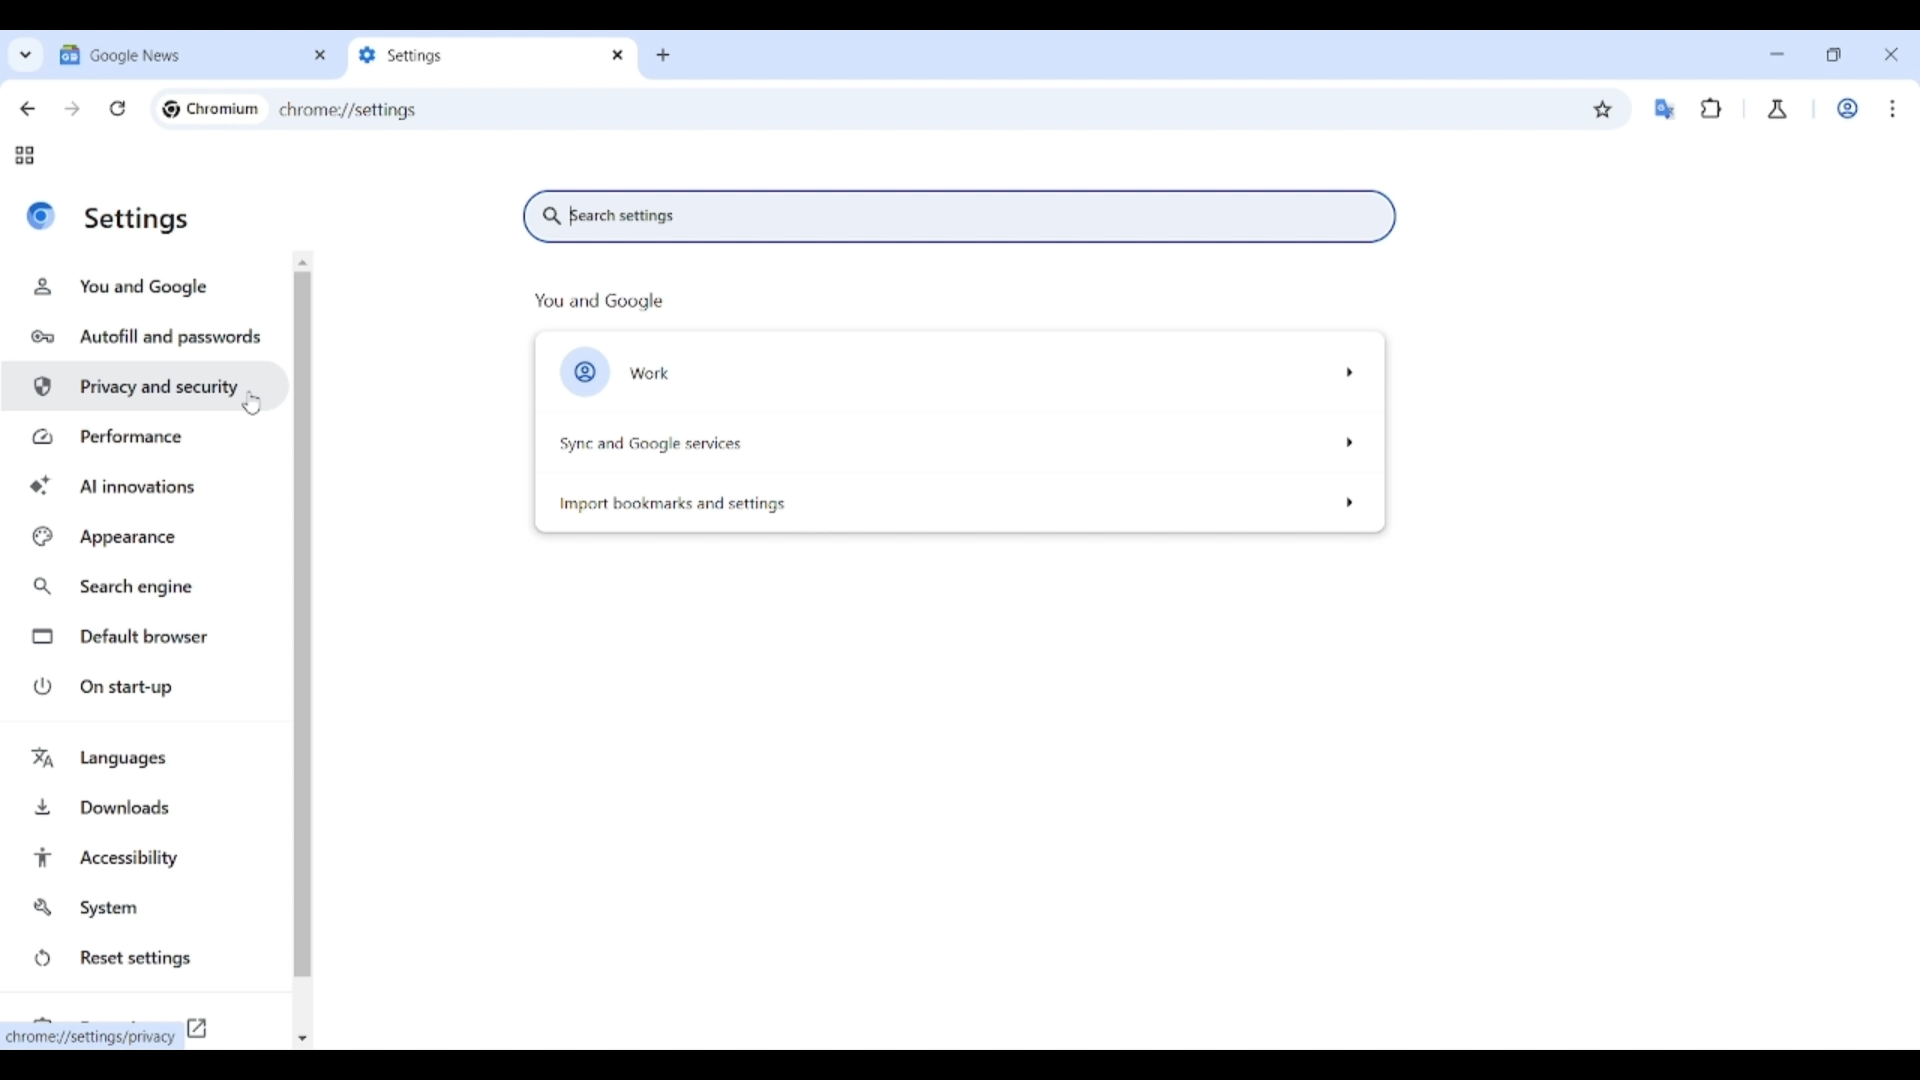 This screenshot has height=1080, width=1920. I want to click on Bookmark this tab, so click(1603, 110).